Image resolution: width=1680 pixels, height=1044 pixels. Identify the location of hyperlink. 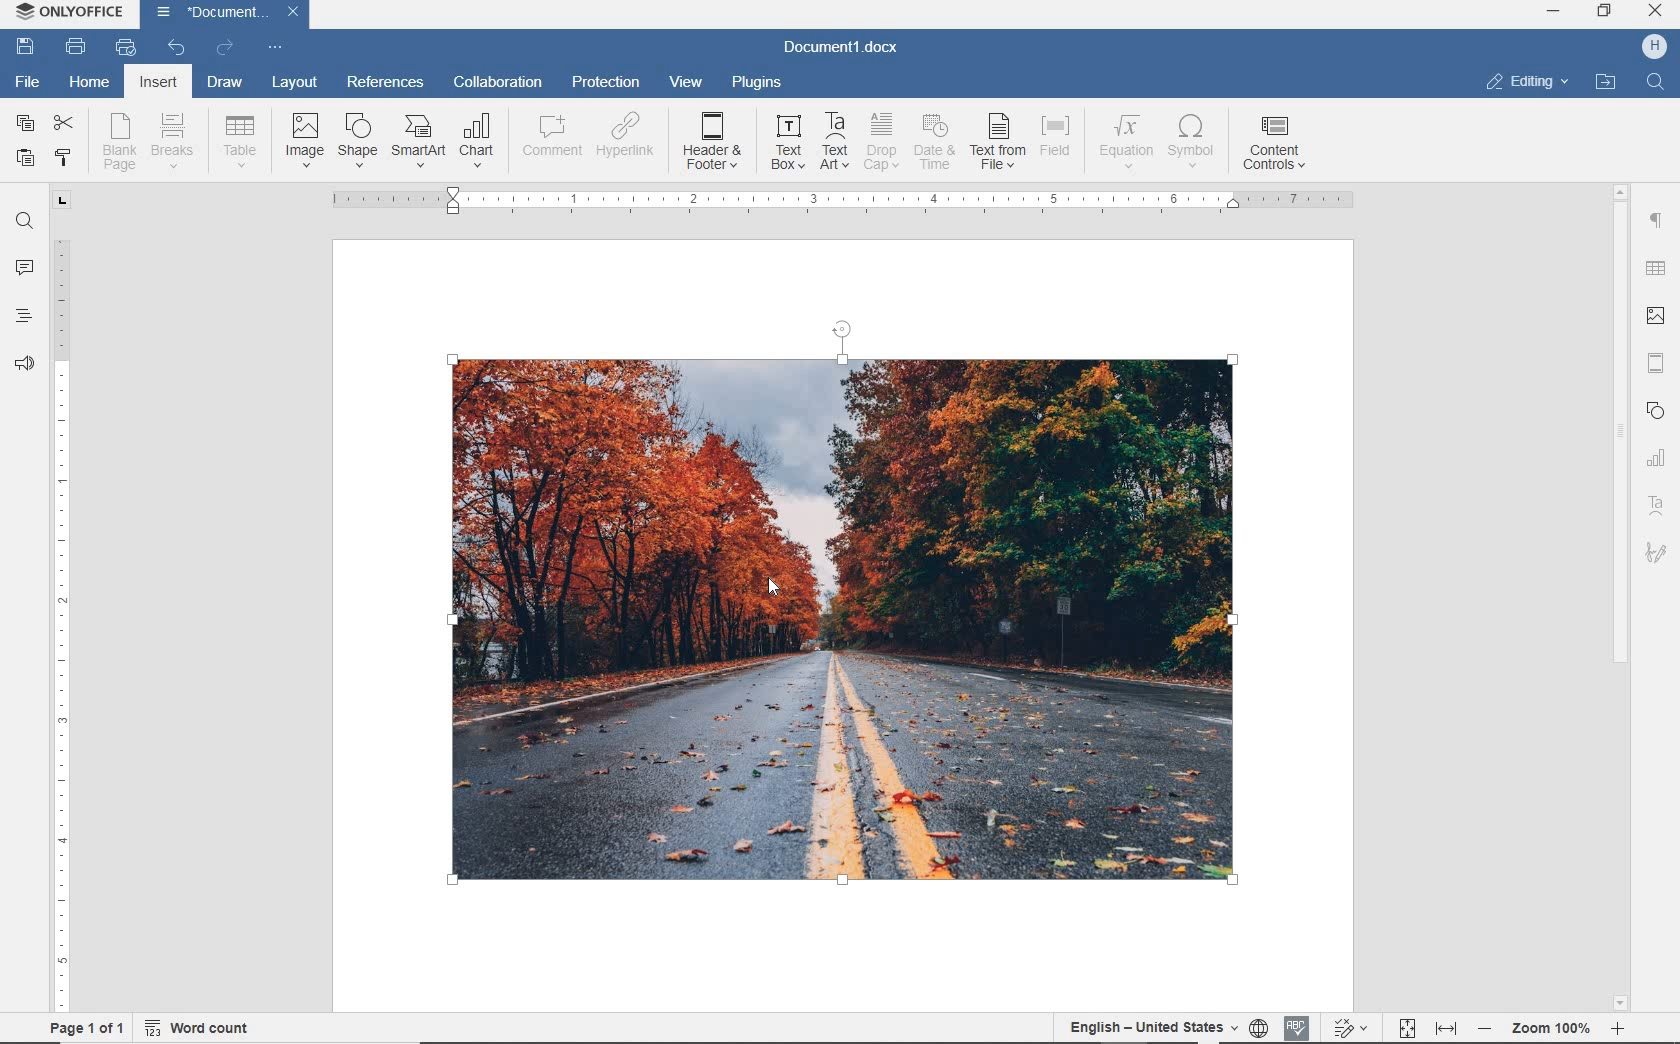
(625, 139).